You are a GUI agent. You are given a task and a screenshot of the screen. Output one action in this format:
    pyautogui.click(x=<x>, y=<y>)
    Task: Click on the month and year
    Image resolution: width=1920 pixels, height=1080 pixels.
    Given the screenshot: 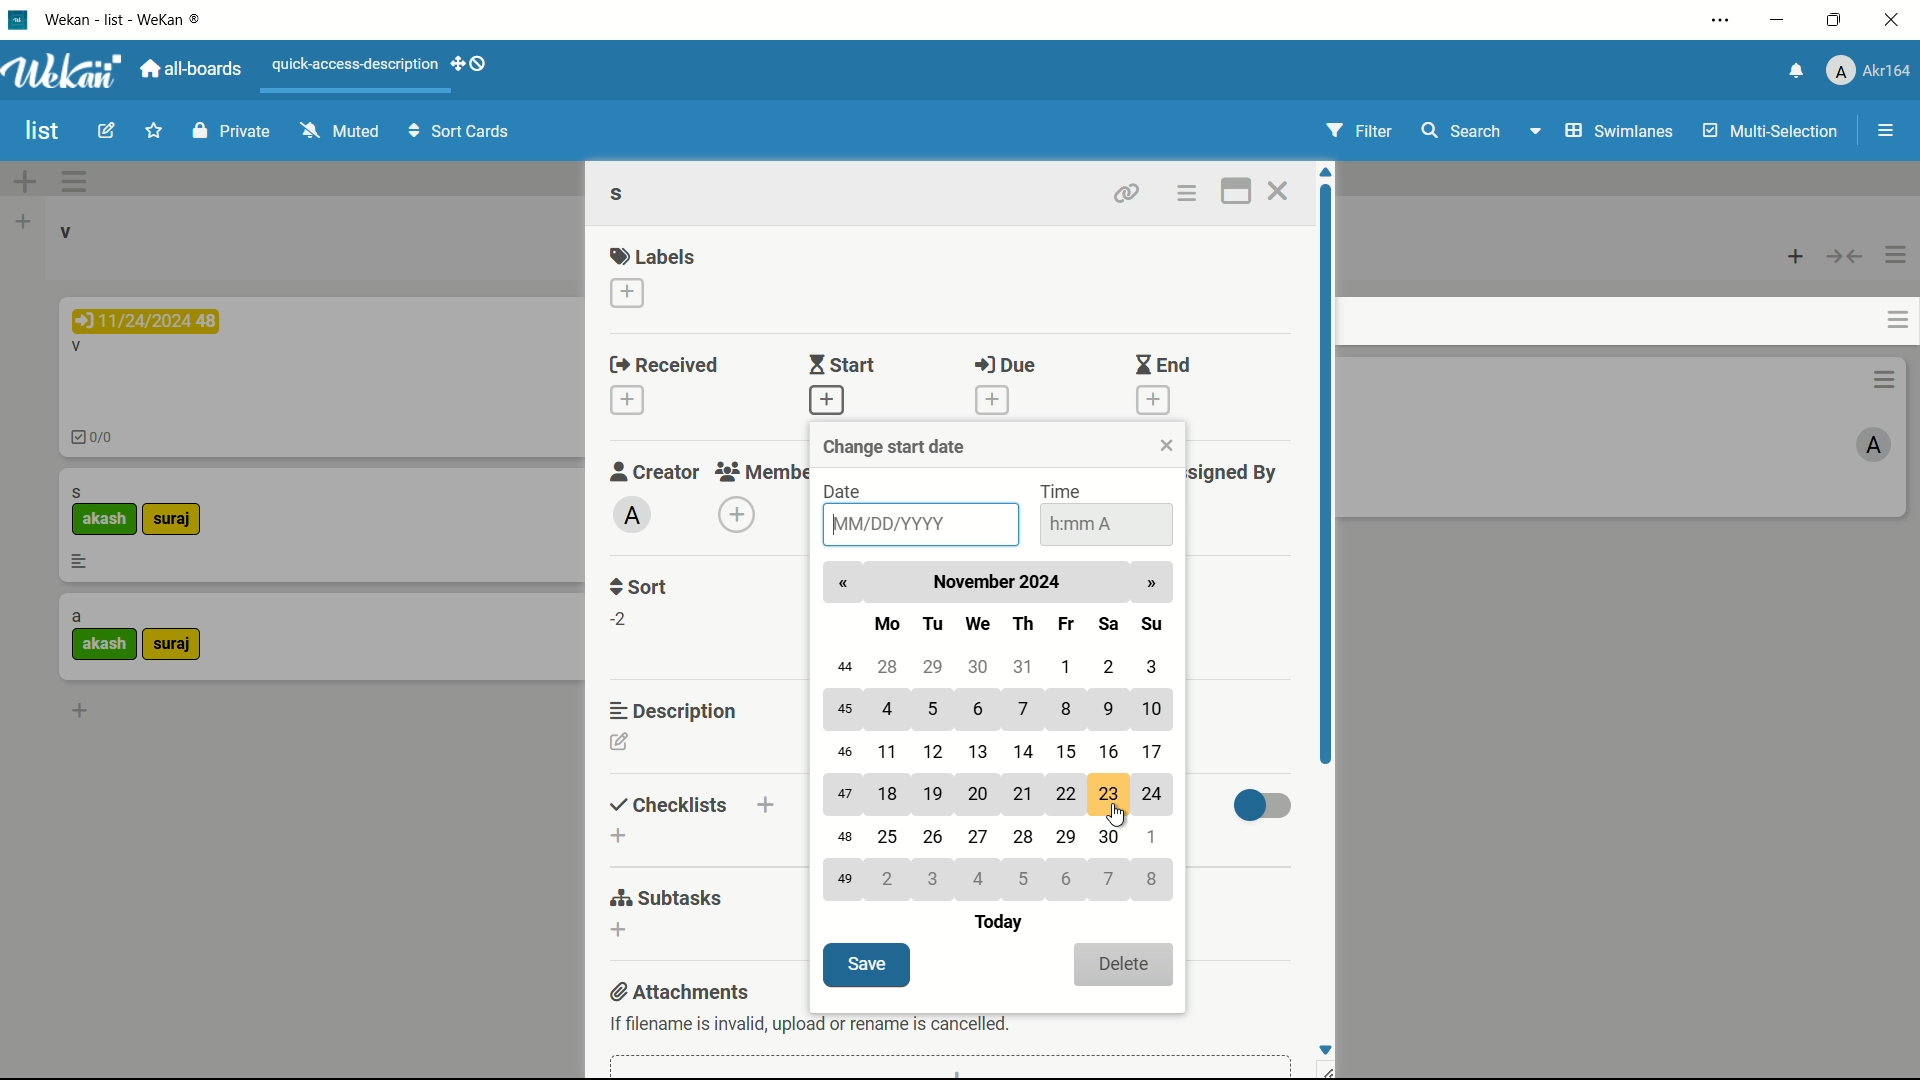 What is the action you would take?
    pyautogui.click(x=997, y=581)
    